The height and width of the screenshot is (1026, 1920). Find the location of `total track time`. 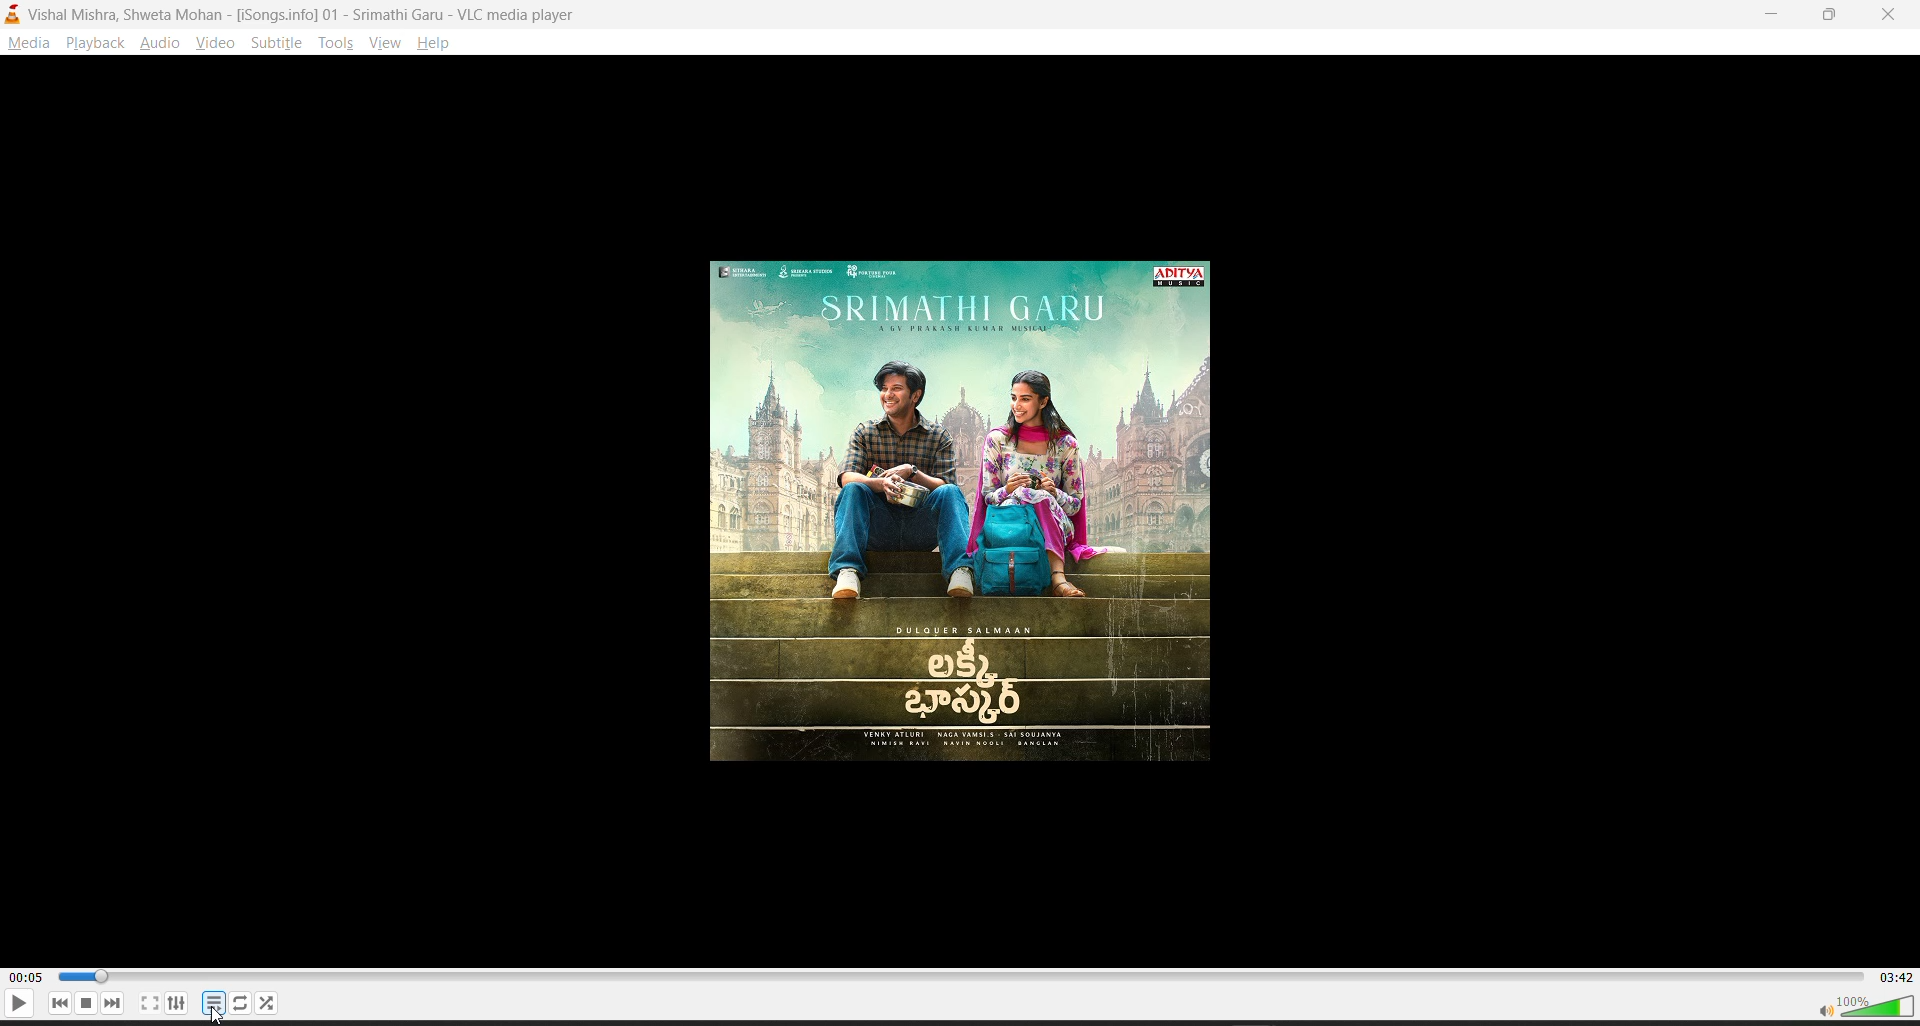

total track time is located at coordinates (1895, 976).